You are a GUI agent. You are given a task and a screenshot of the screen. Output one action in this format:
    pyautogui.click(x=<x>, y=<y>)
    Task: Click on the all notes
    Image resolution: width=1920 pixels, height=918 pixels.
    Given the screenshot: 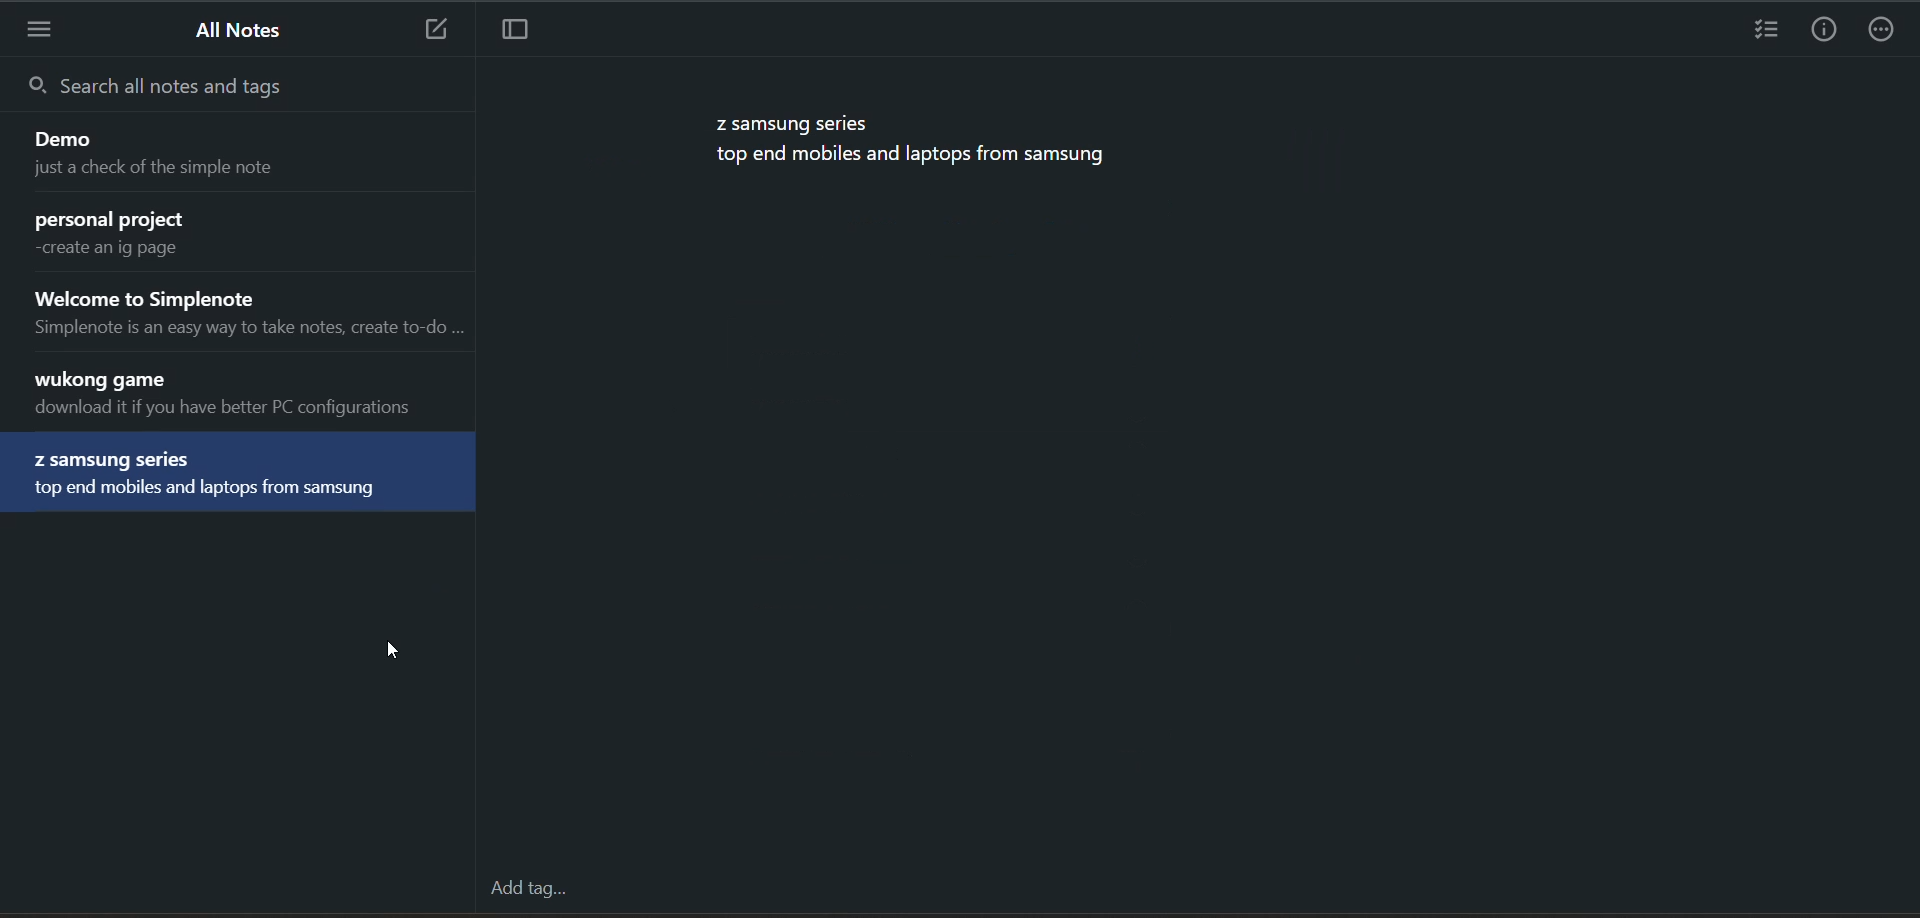 What is the action you would take?
    pyautogui.click(x=231, y=28)
    